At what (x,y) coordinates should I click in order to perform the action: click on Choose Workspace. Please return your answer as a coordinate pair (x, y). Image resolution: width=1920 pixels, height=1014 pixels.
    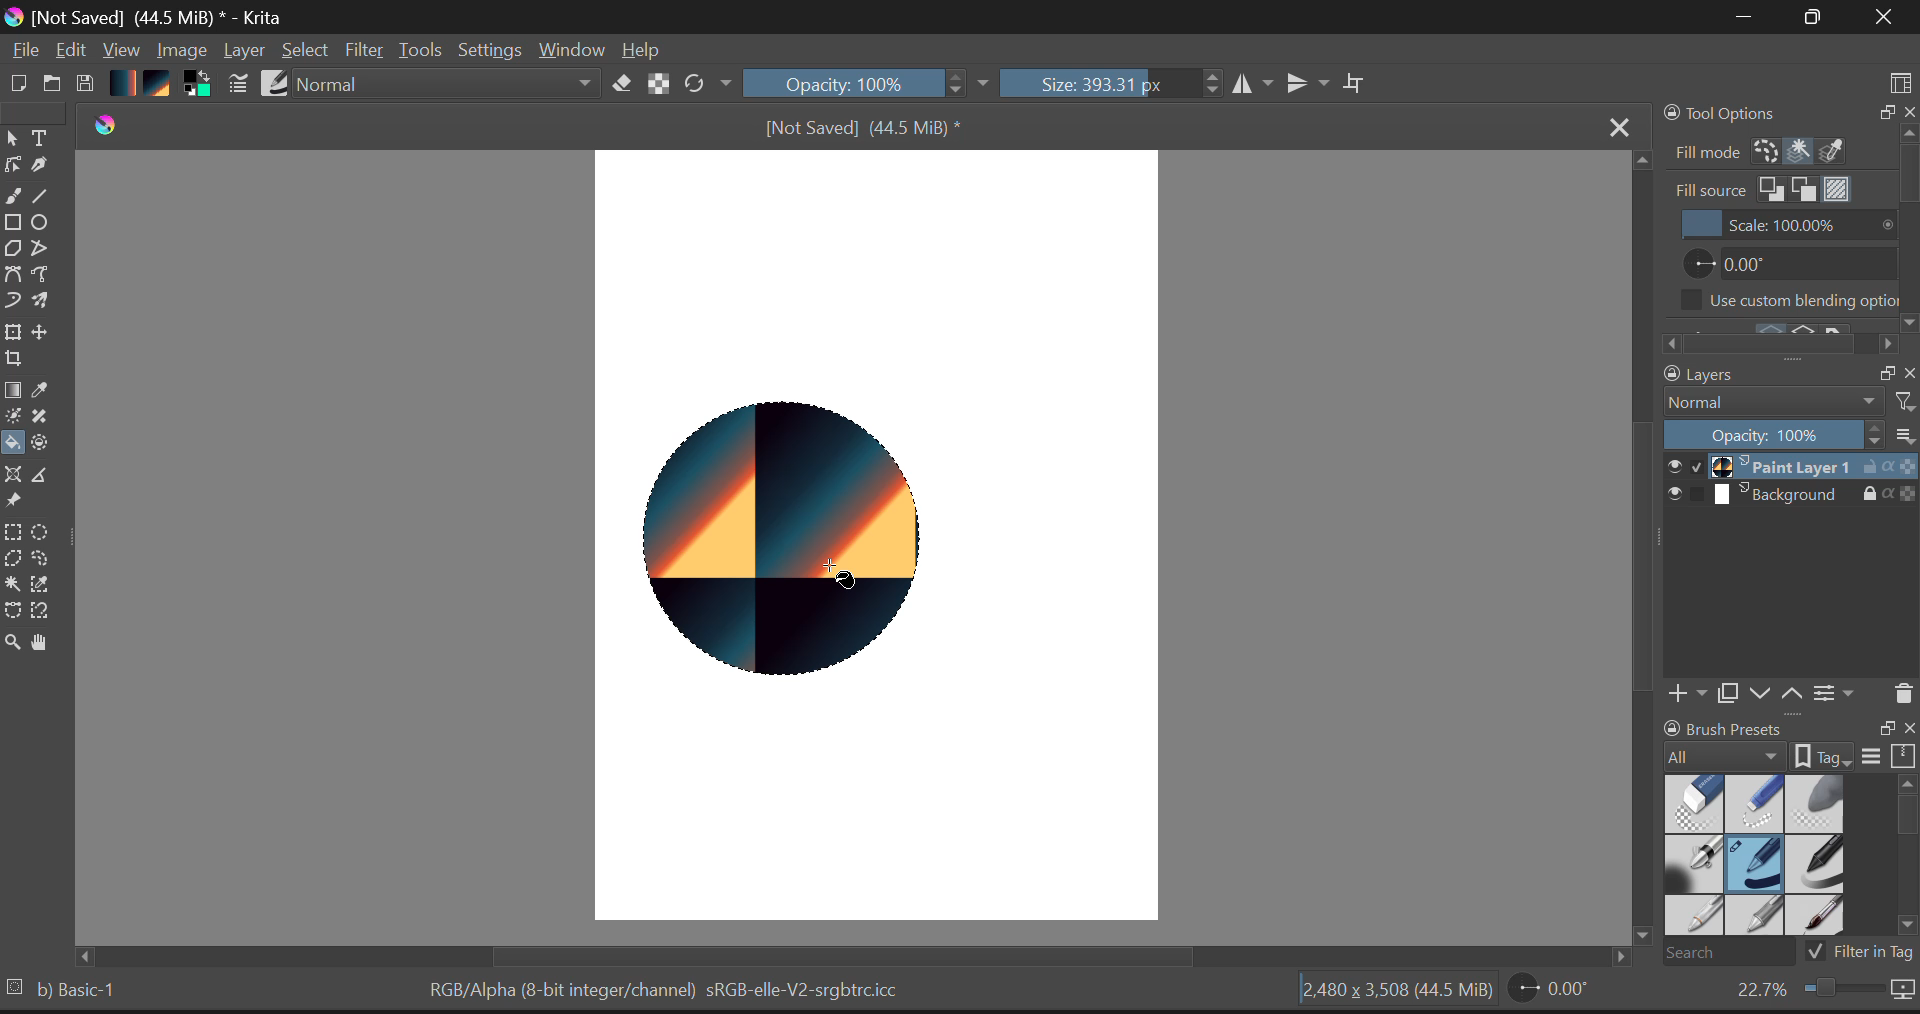
    Looking at the image, I should click on (1900, 76).